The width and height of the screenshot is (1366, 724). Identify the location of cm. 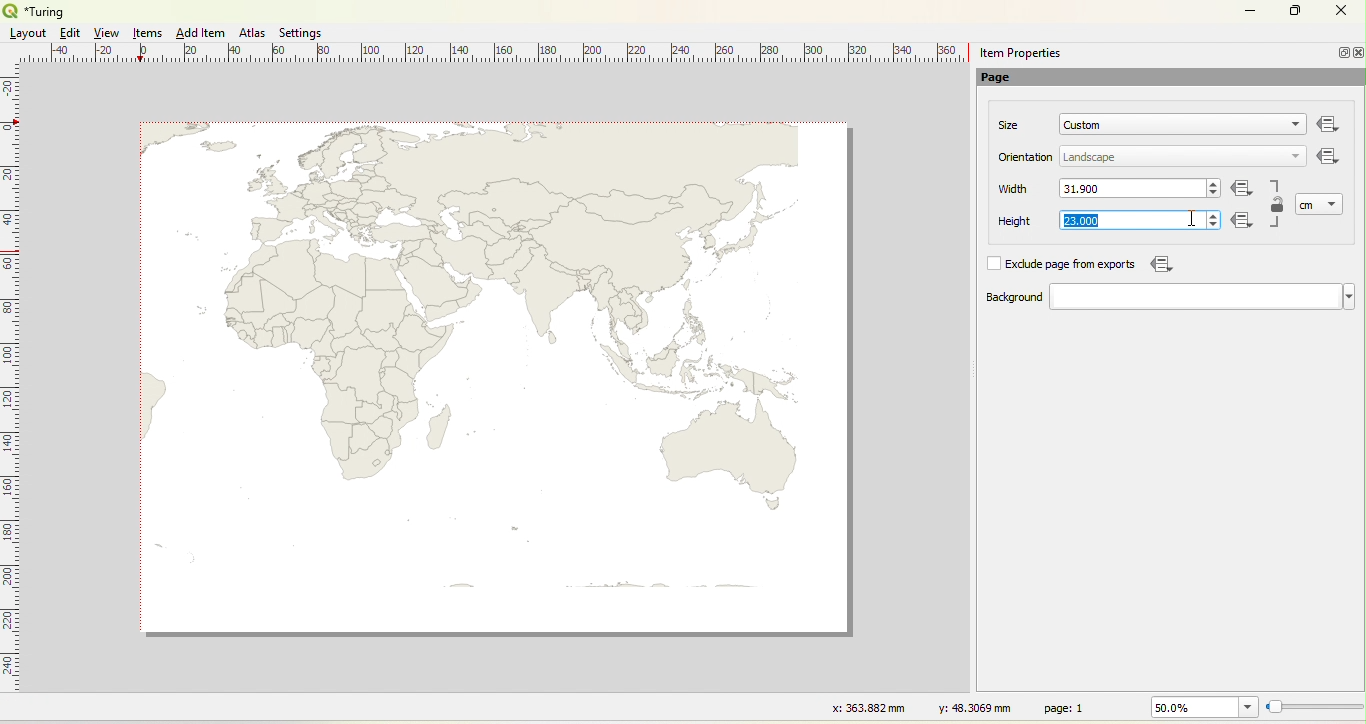
(1308, 205).